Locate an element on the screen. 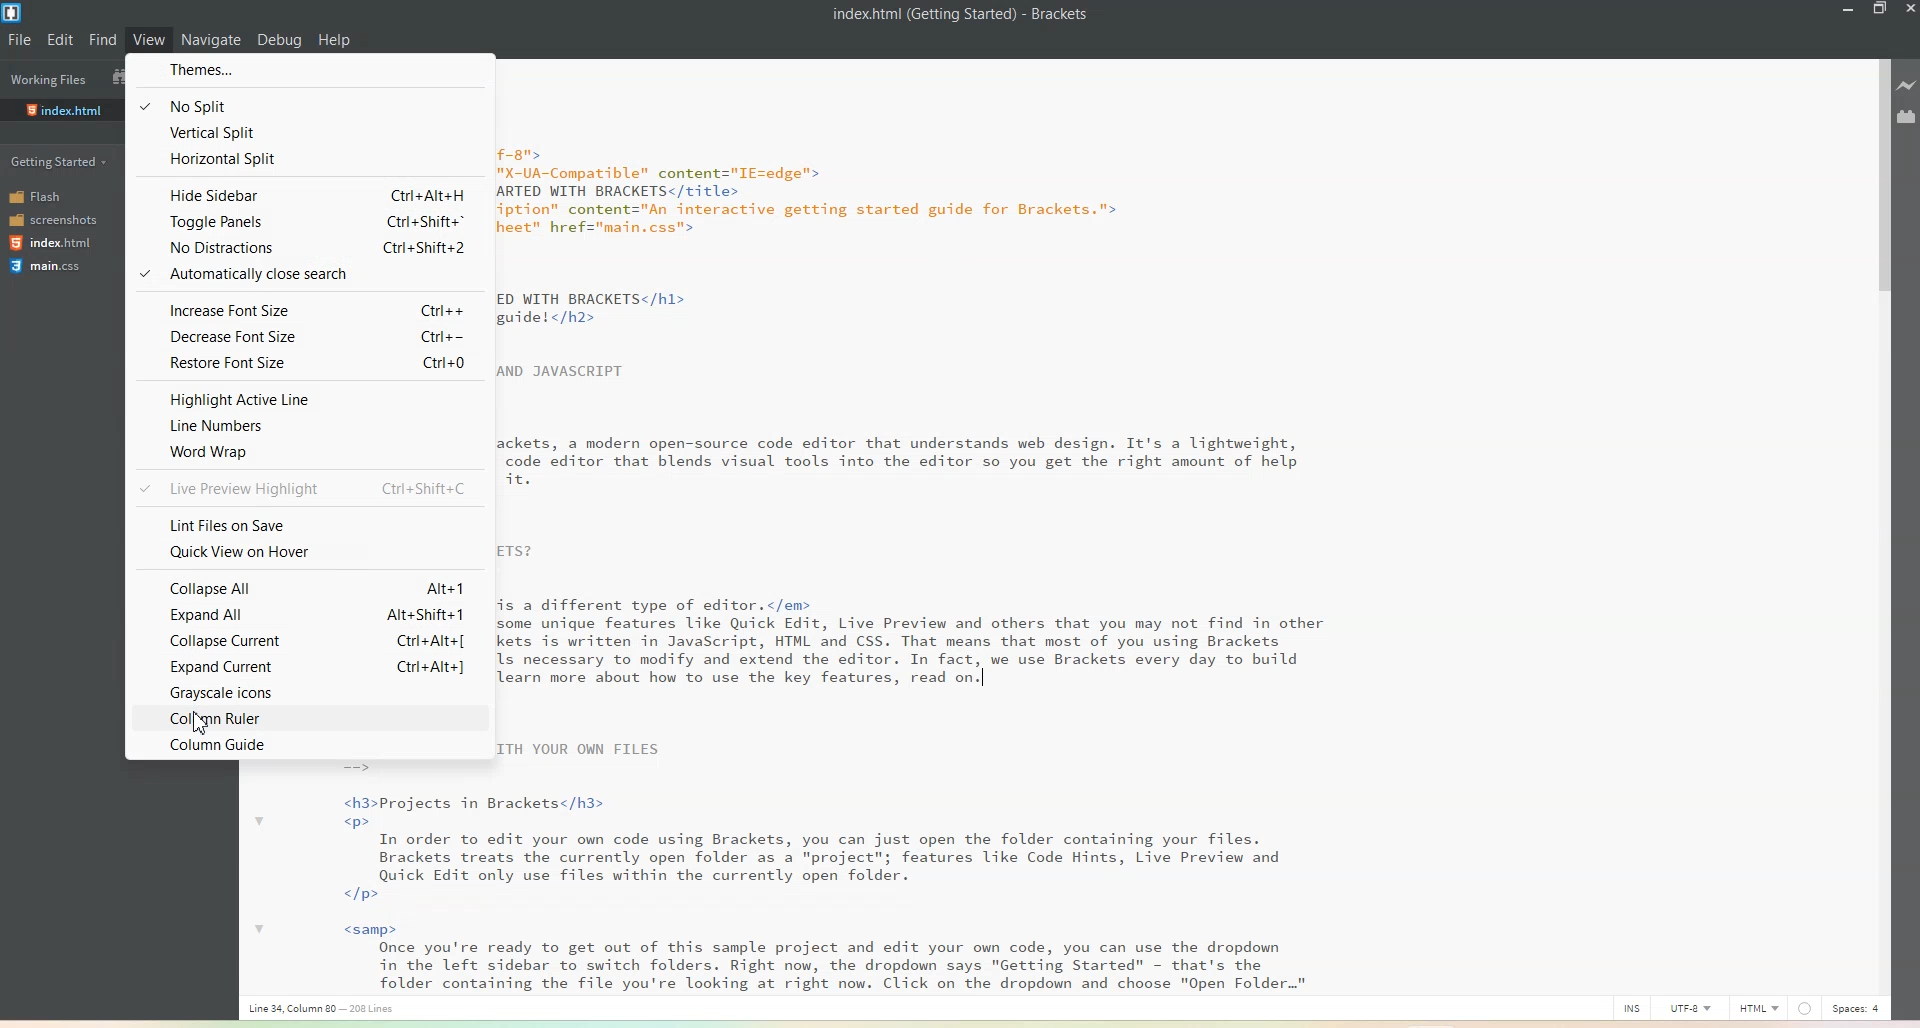 The height and width of the screenshot is (1028, 1920). Find is located at coordinates (103, 40).